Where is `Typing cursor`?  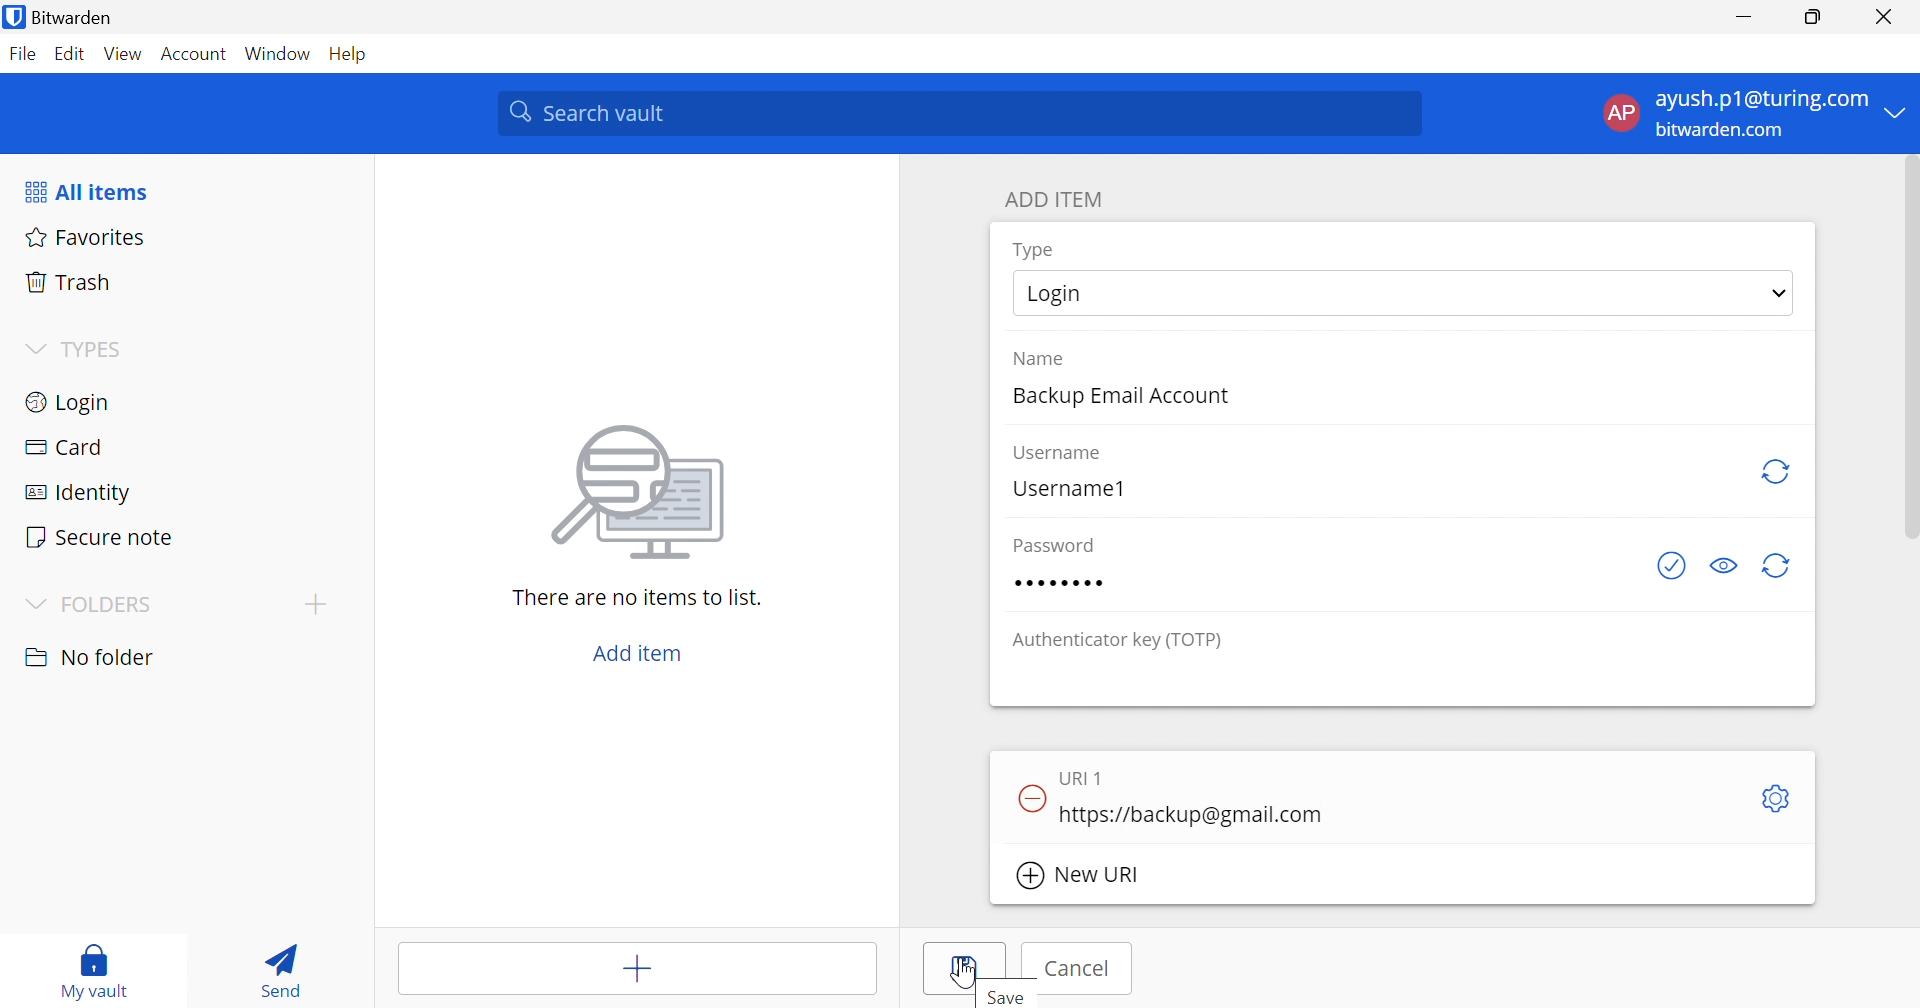 Typing cursor is located at coordinates (1062, 814).